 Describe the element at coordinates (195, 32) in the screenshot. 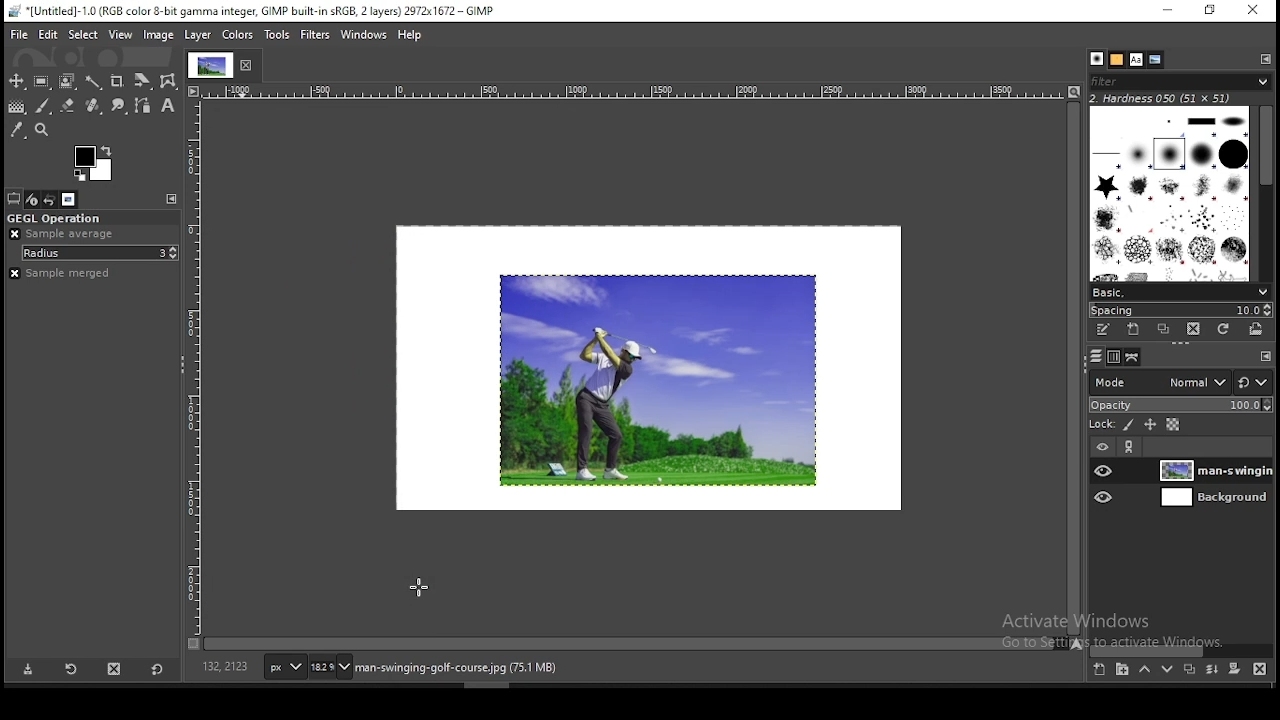

I see `layer` at that location.